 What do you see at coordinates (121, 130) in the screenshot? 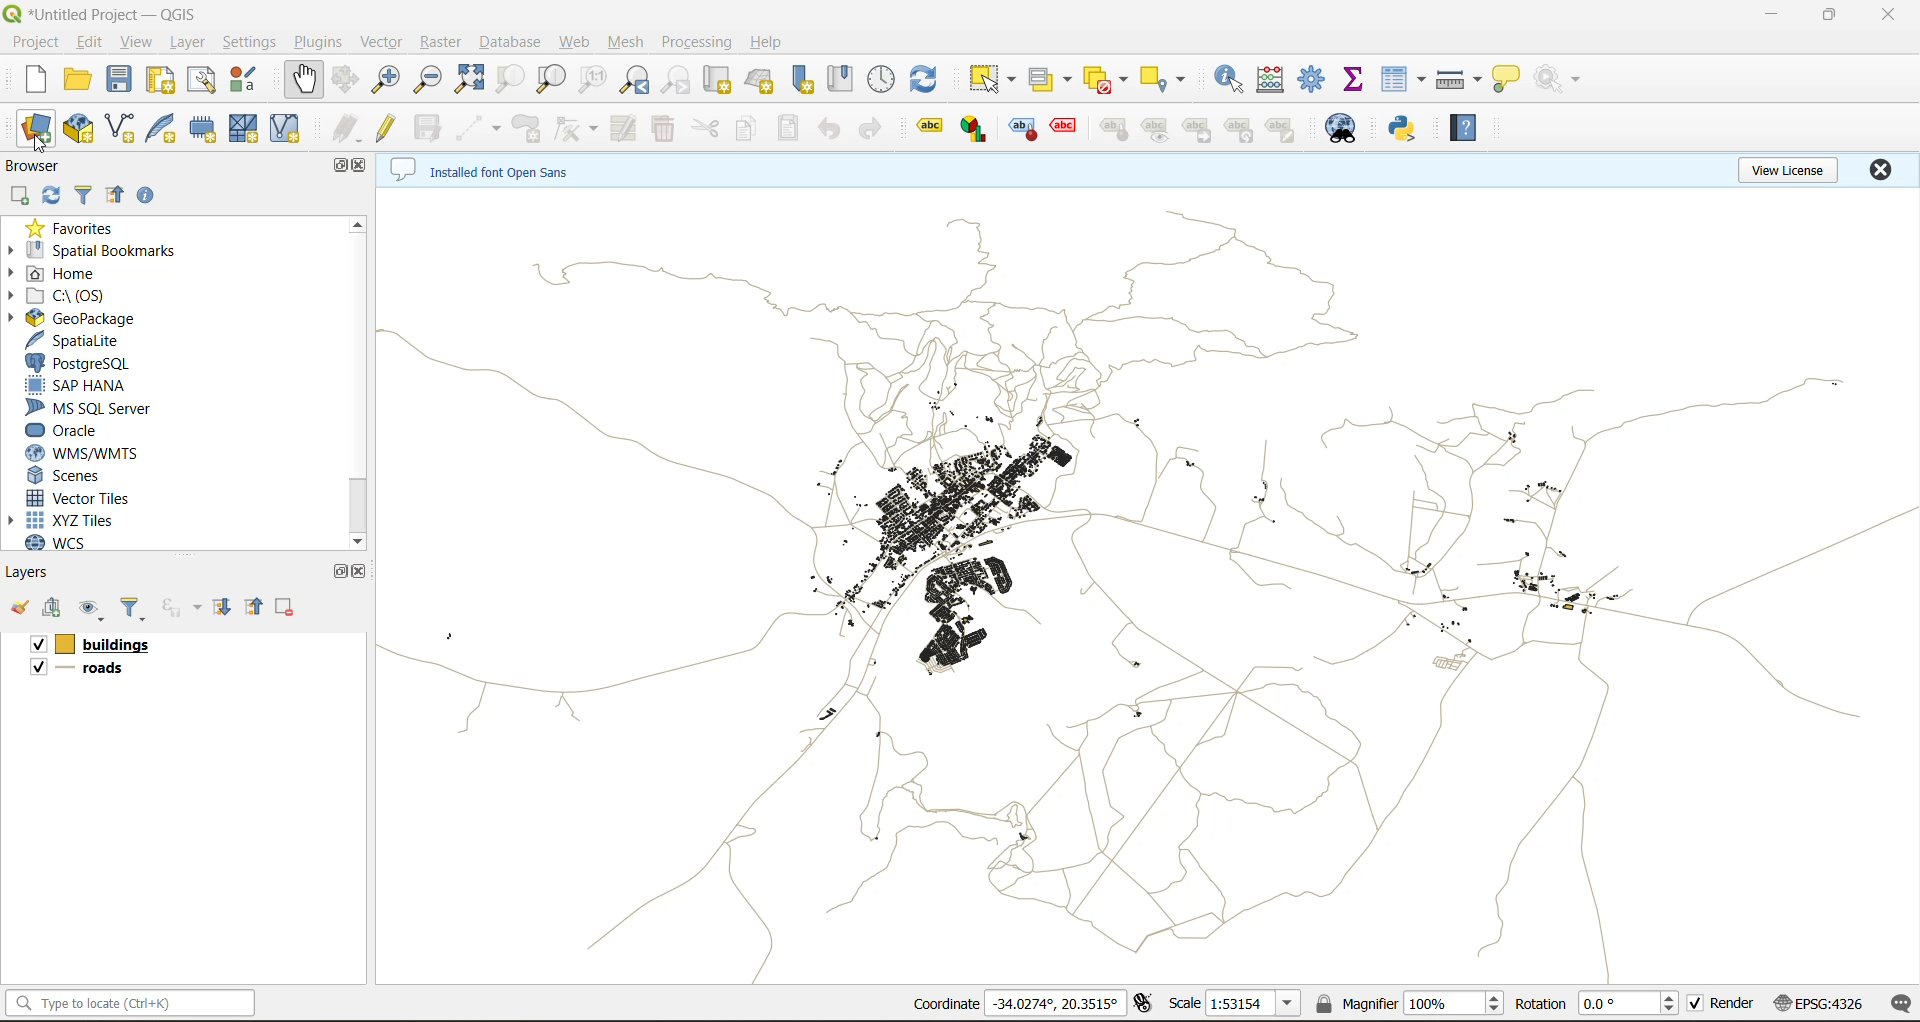
I see `new shapefile layer` at bounding box center [121, 130].